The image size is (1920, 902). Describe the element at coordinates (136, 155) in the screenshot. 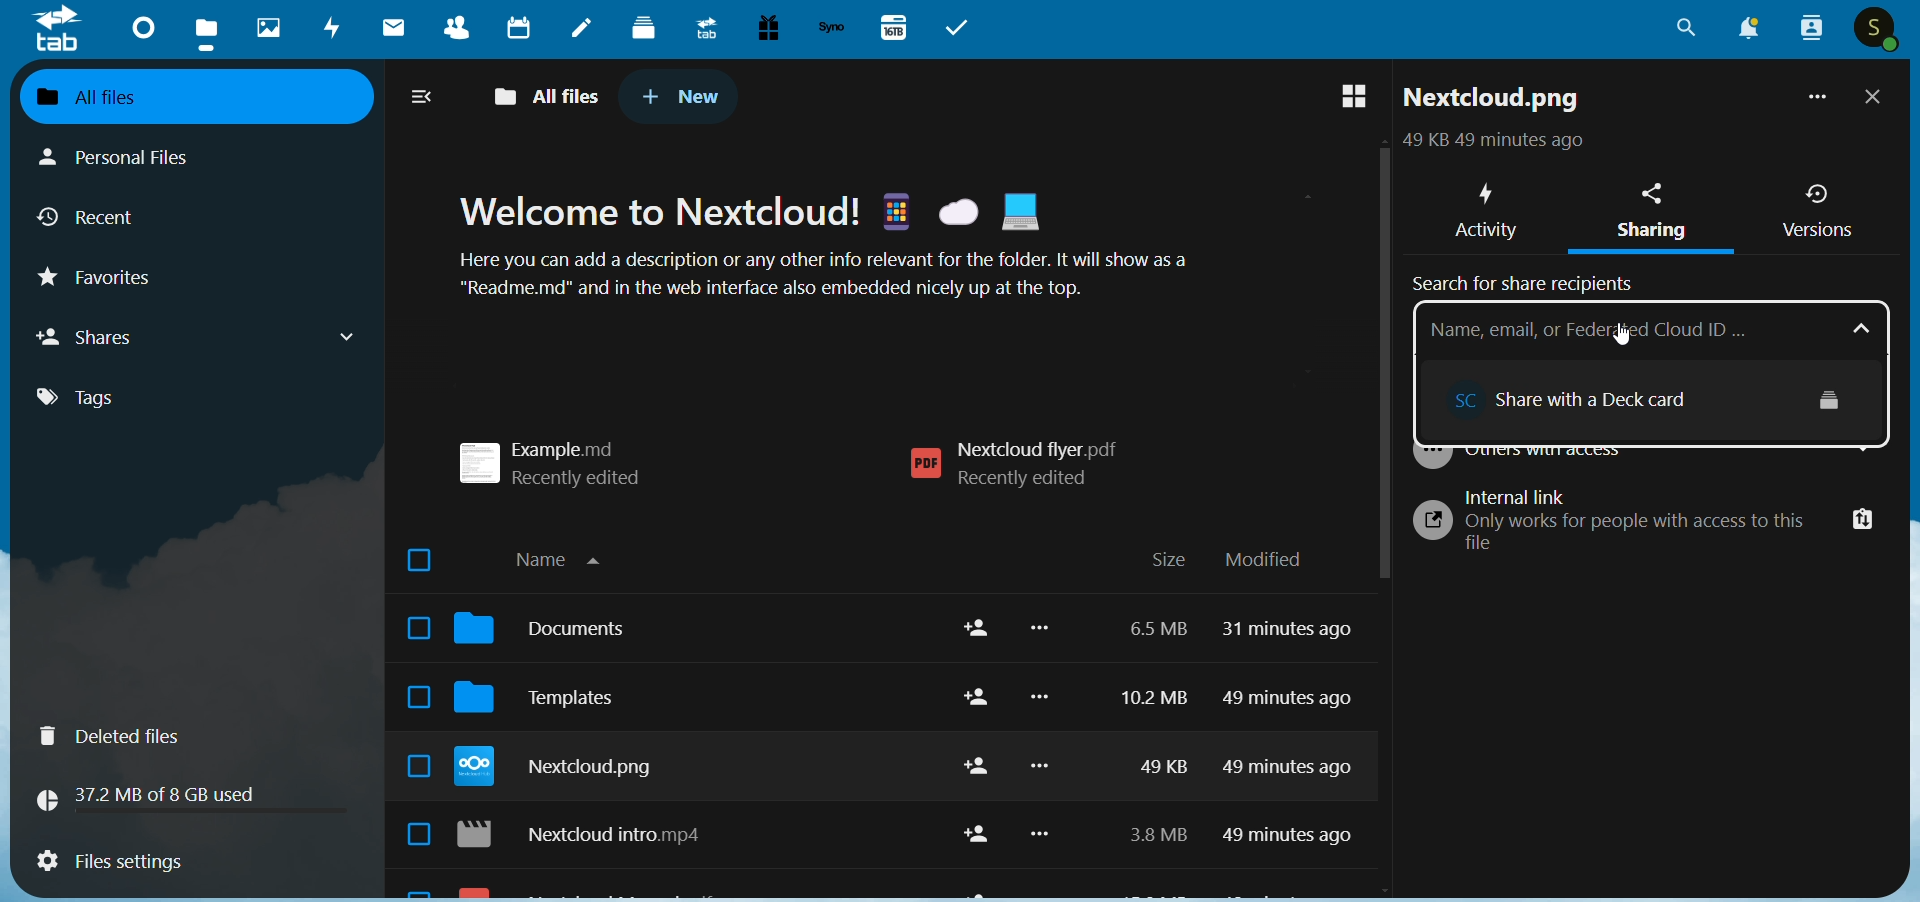

I see `personal files` at that location.